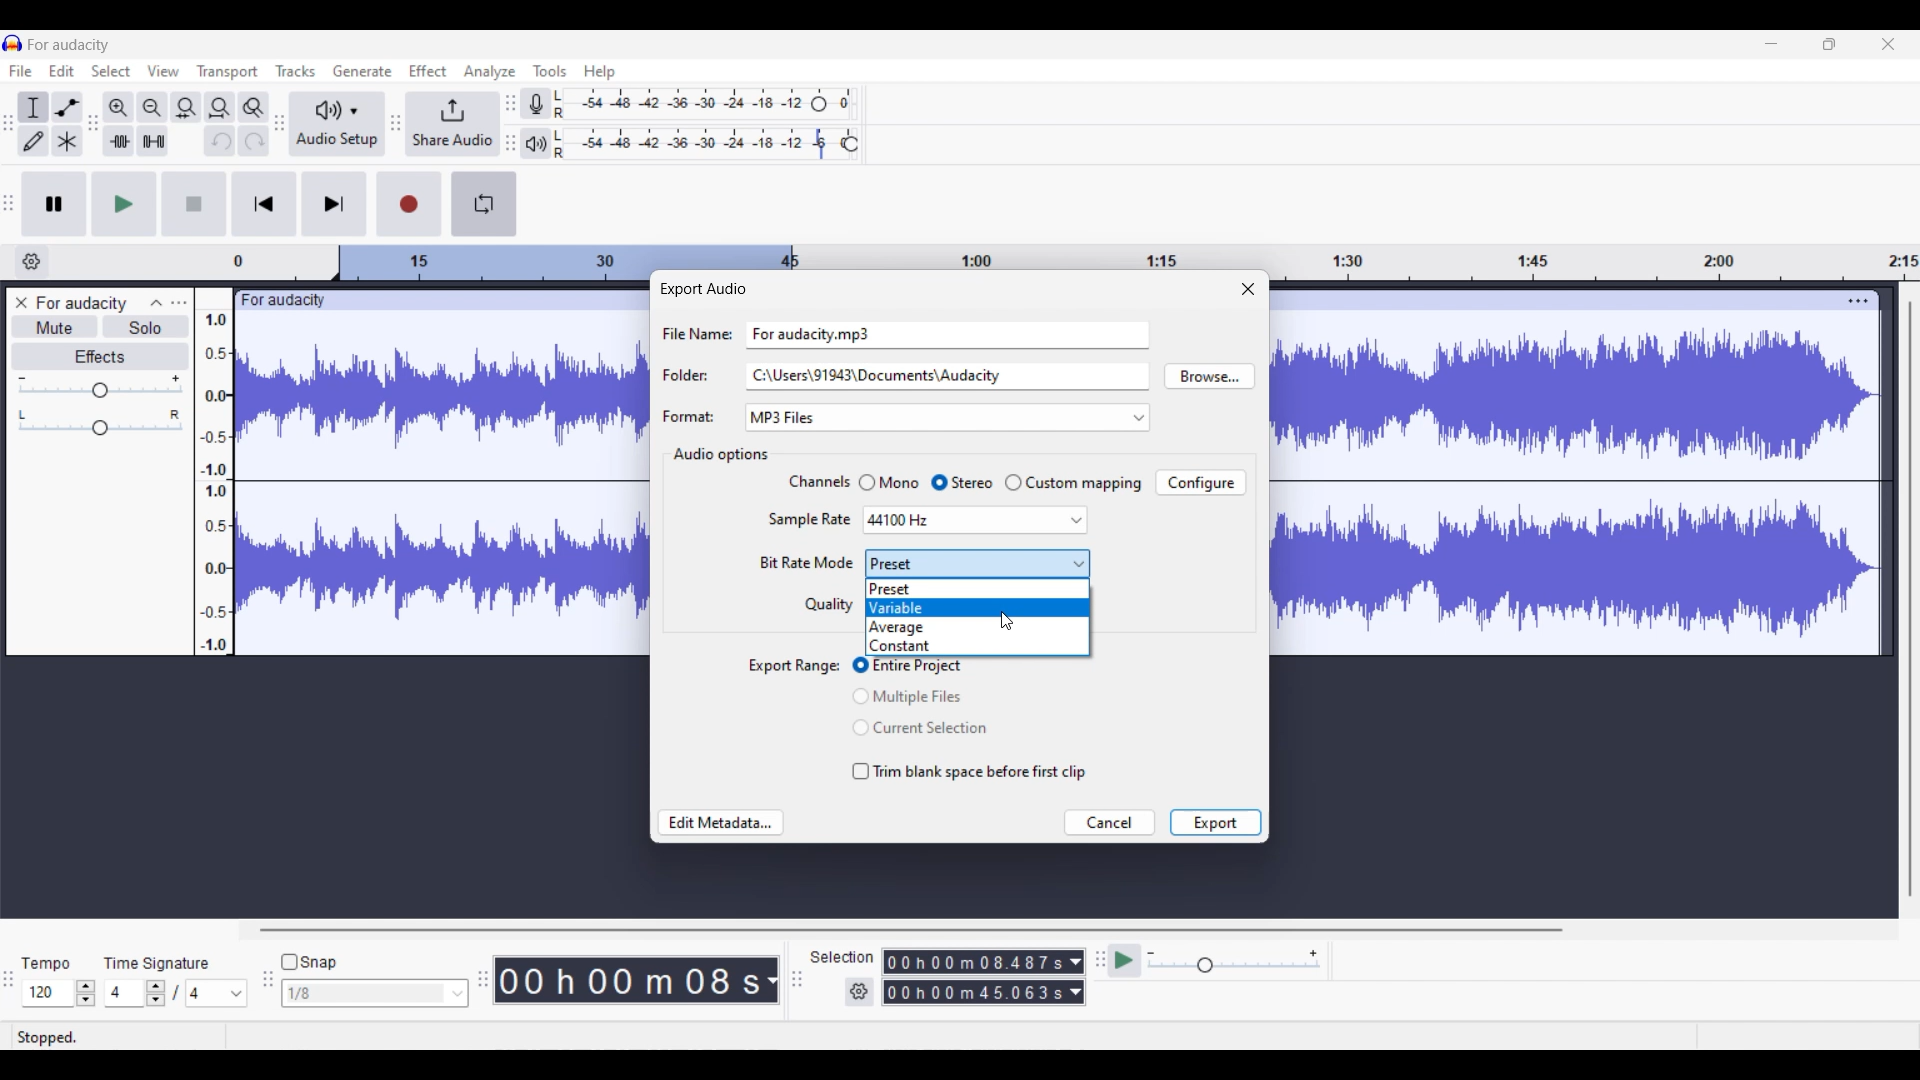 This screenshot has height=1080, width=1920. What do you see at coordinates (61, 71) in the screenshot?
I see `Edit menu` at bounding box center [61, 71].